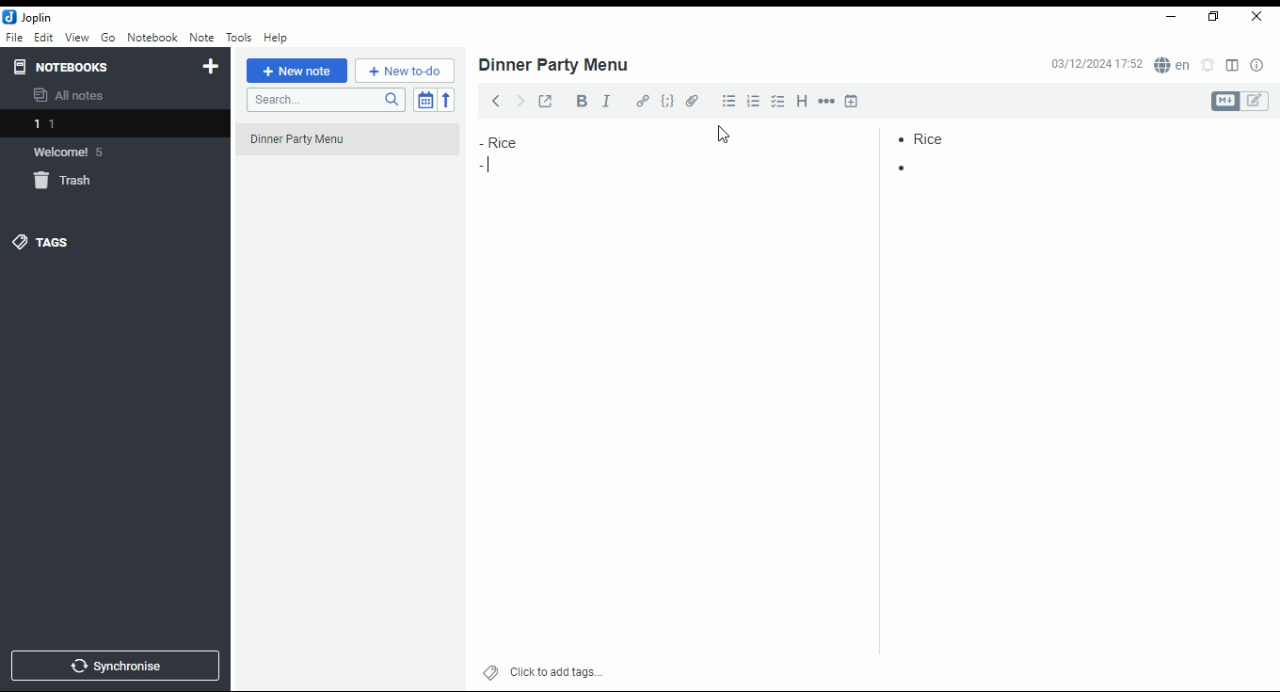 This screenshot has width=1280, height=692. I want to click on edit, so click(44, 37).